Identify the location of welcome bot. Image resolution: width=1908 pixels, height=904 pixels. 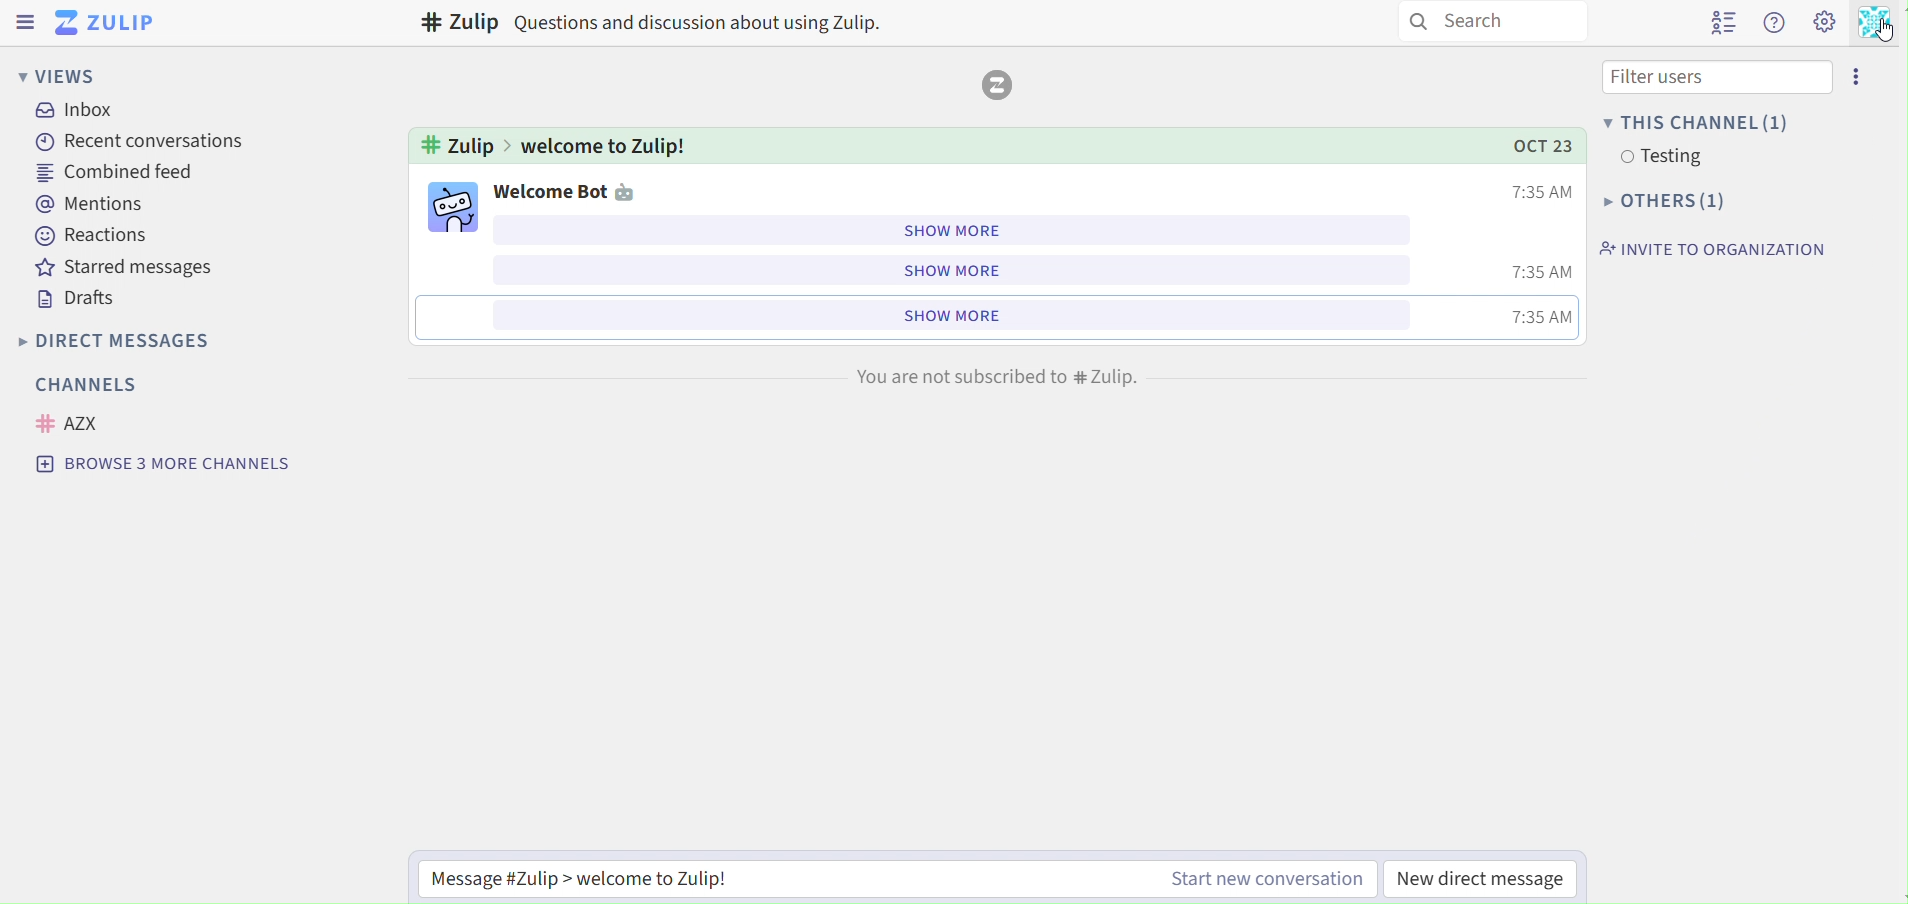
(577, 191).